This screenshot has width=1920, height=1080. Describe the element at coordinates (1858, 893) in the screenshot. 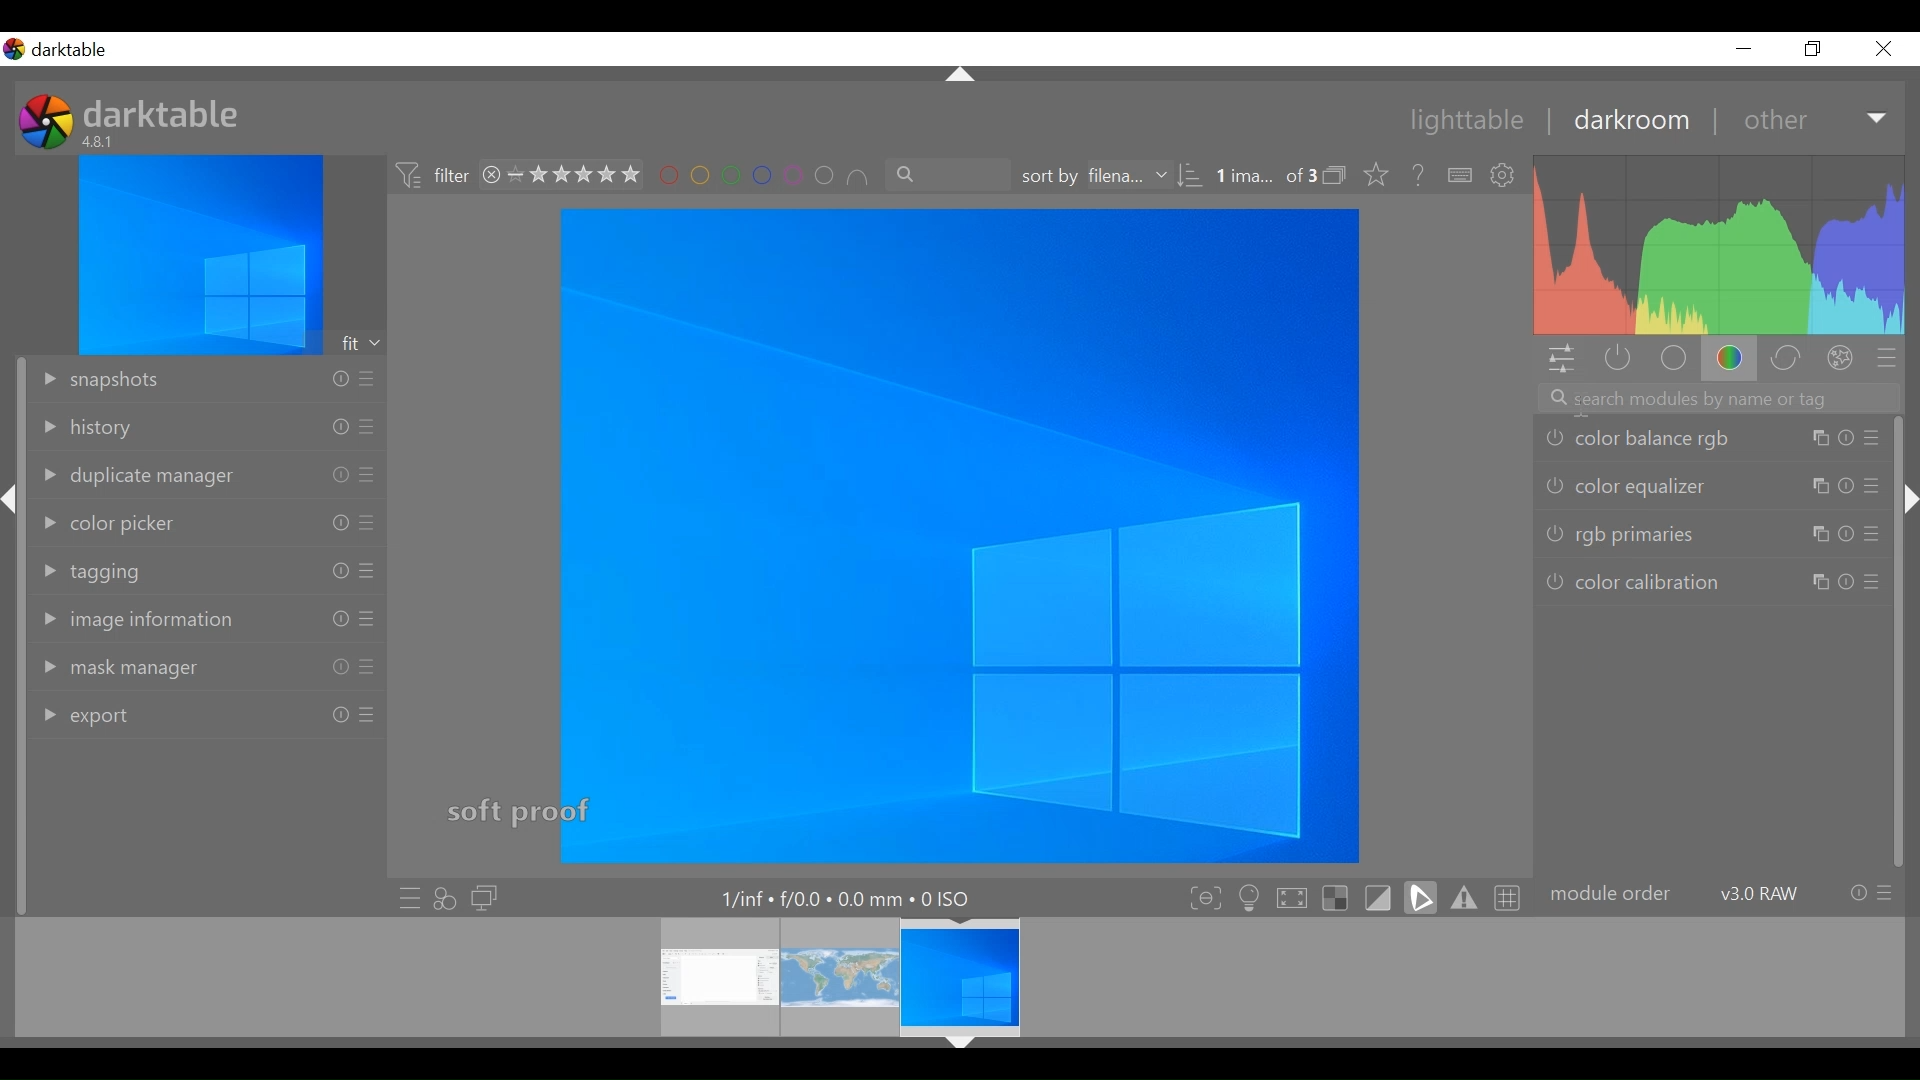

I see `info` at that location.